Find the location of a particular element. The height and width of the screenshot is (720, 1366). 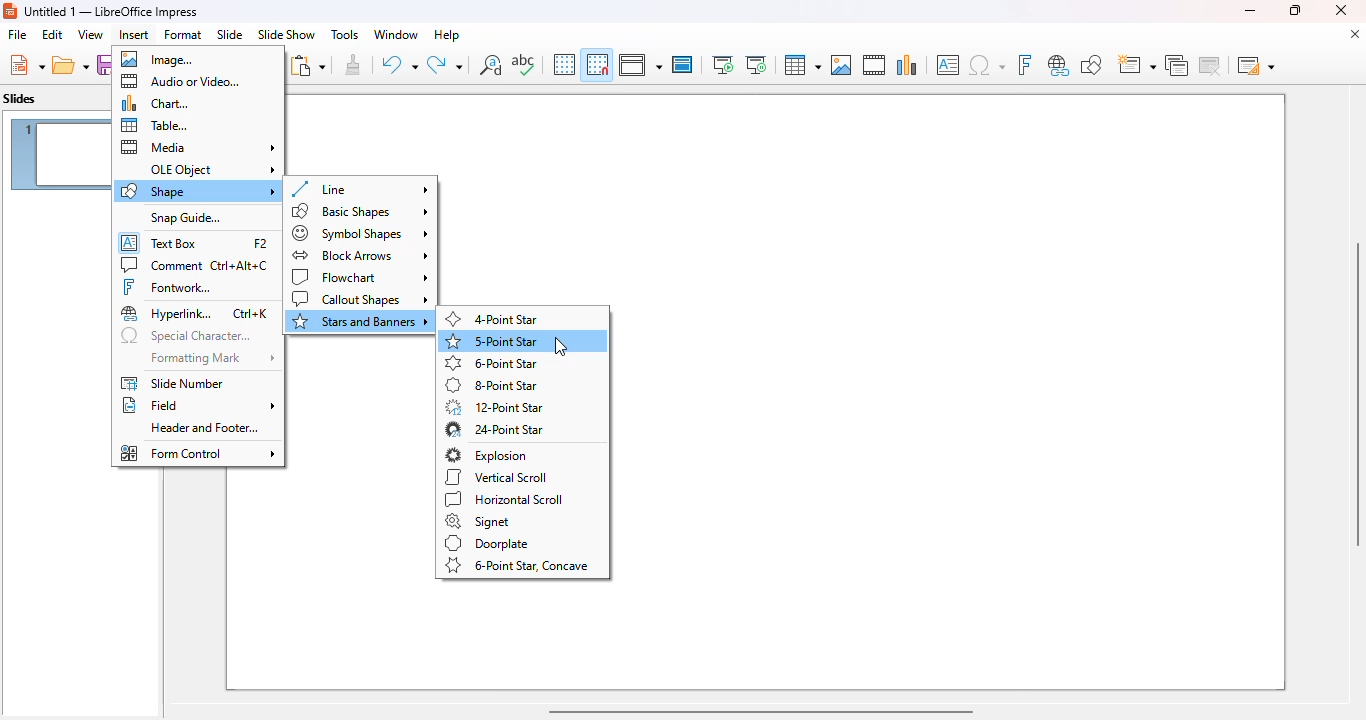

paste is located at coordinates (307, 65).